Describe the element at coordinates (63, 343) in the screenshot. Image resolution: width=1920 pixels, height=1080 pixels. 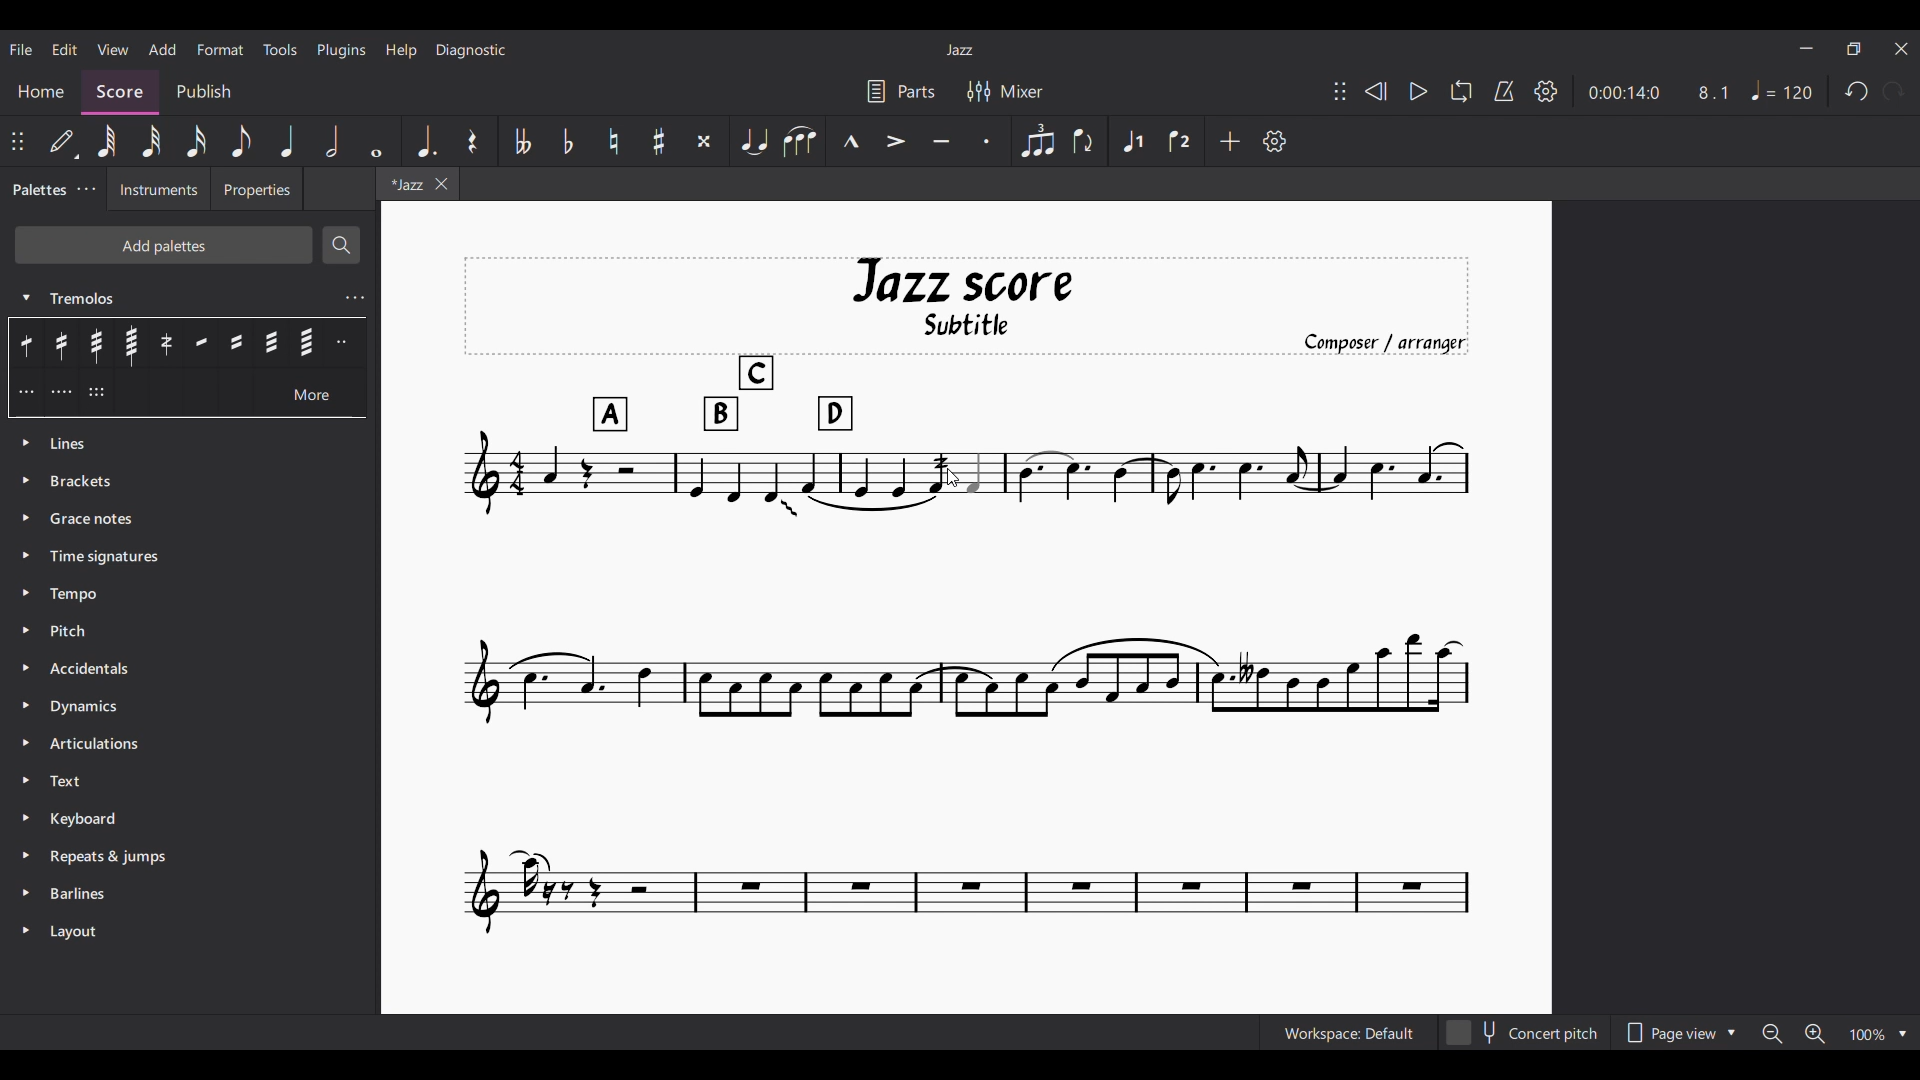
I see `16th through stem` at that location.